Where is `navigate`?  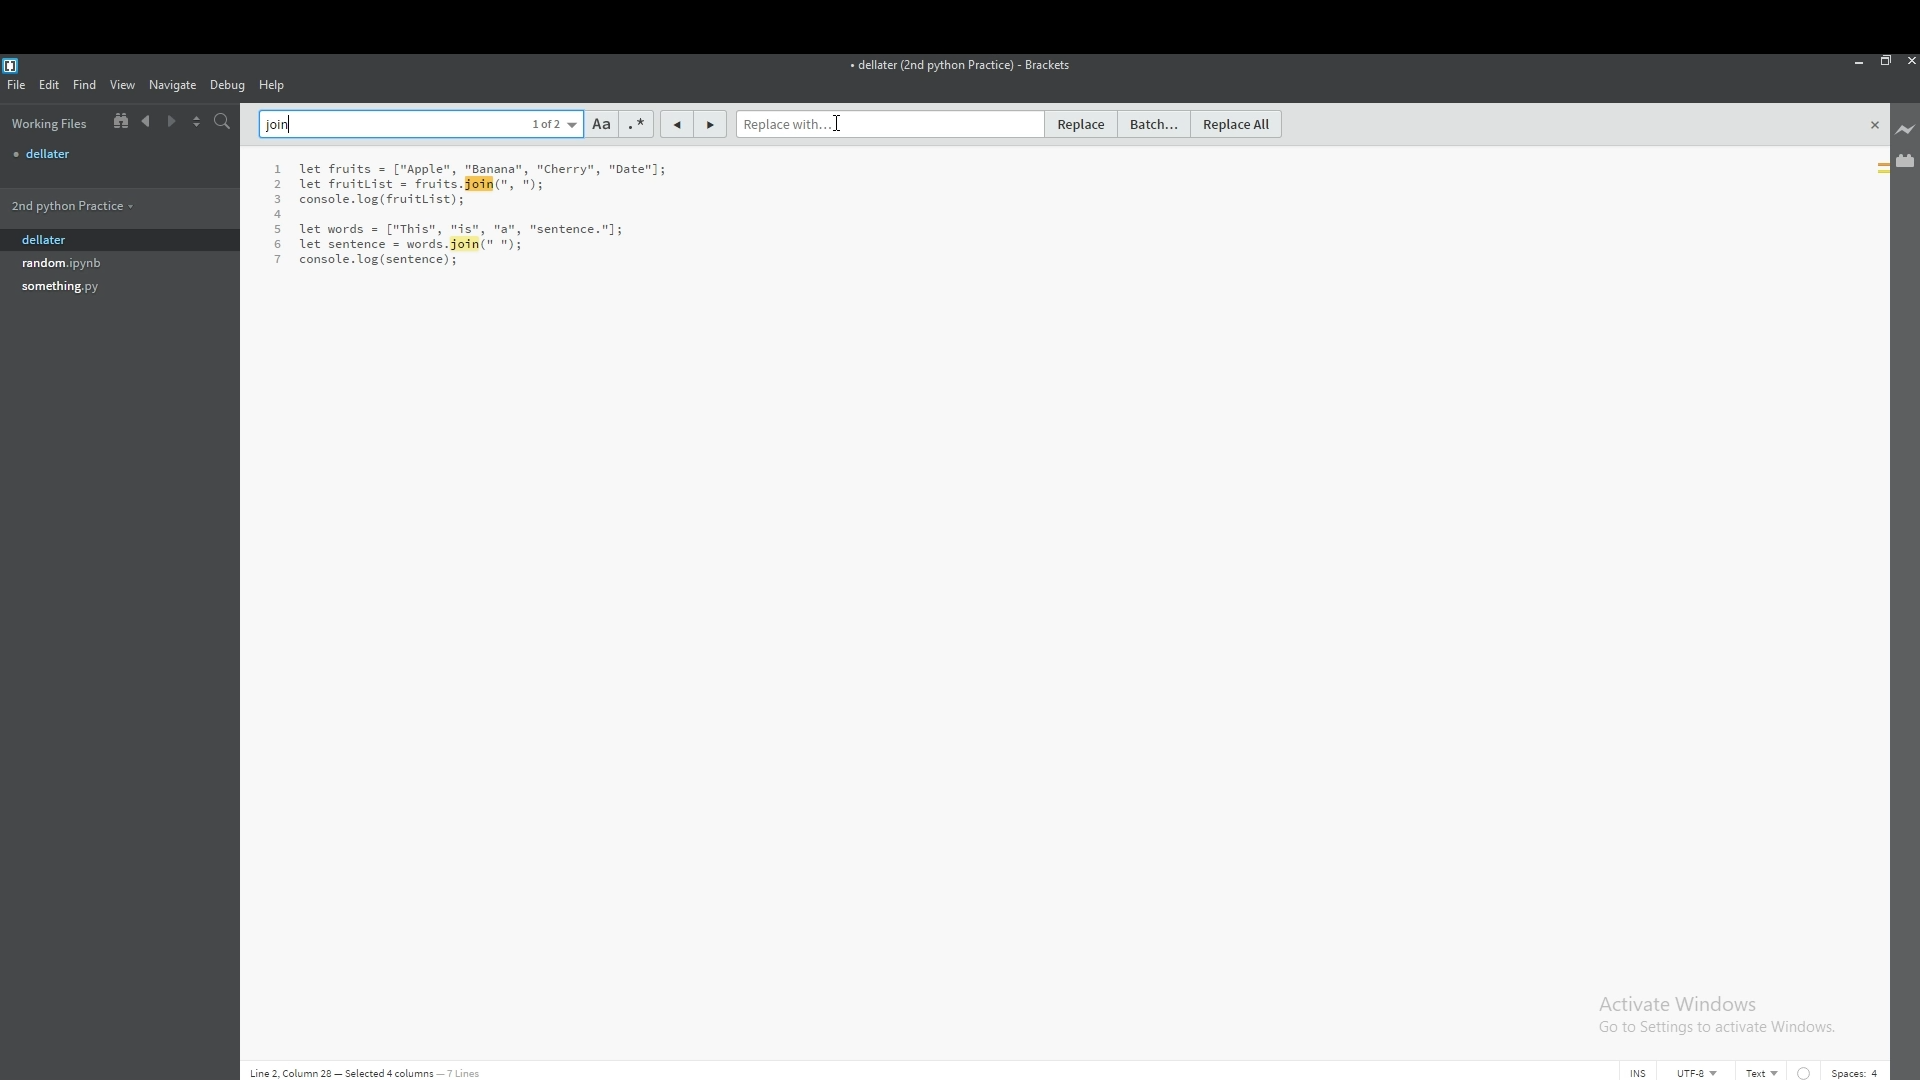 navigate is located at coordinates (174, 84).